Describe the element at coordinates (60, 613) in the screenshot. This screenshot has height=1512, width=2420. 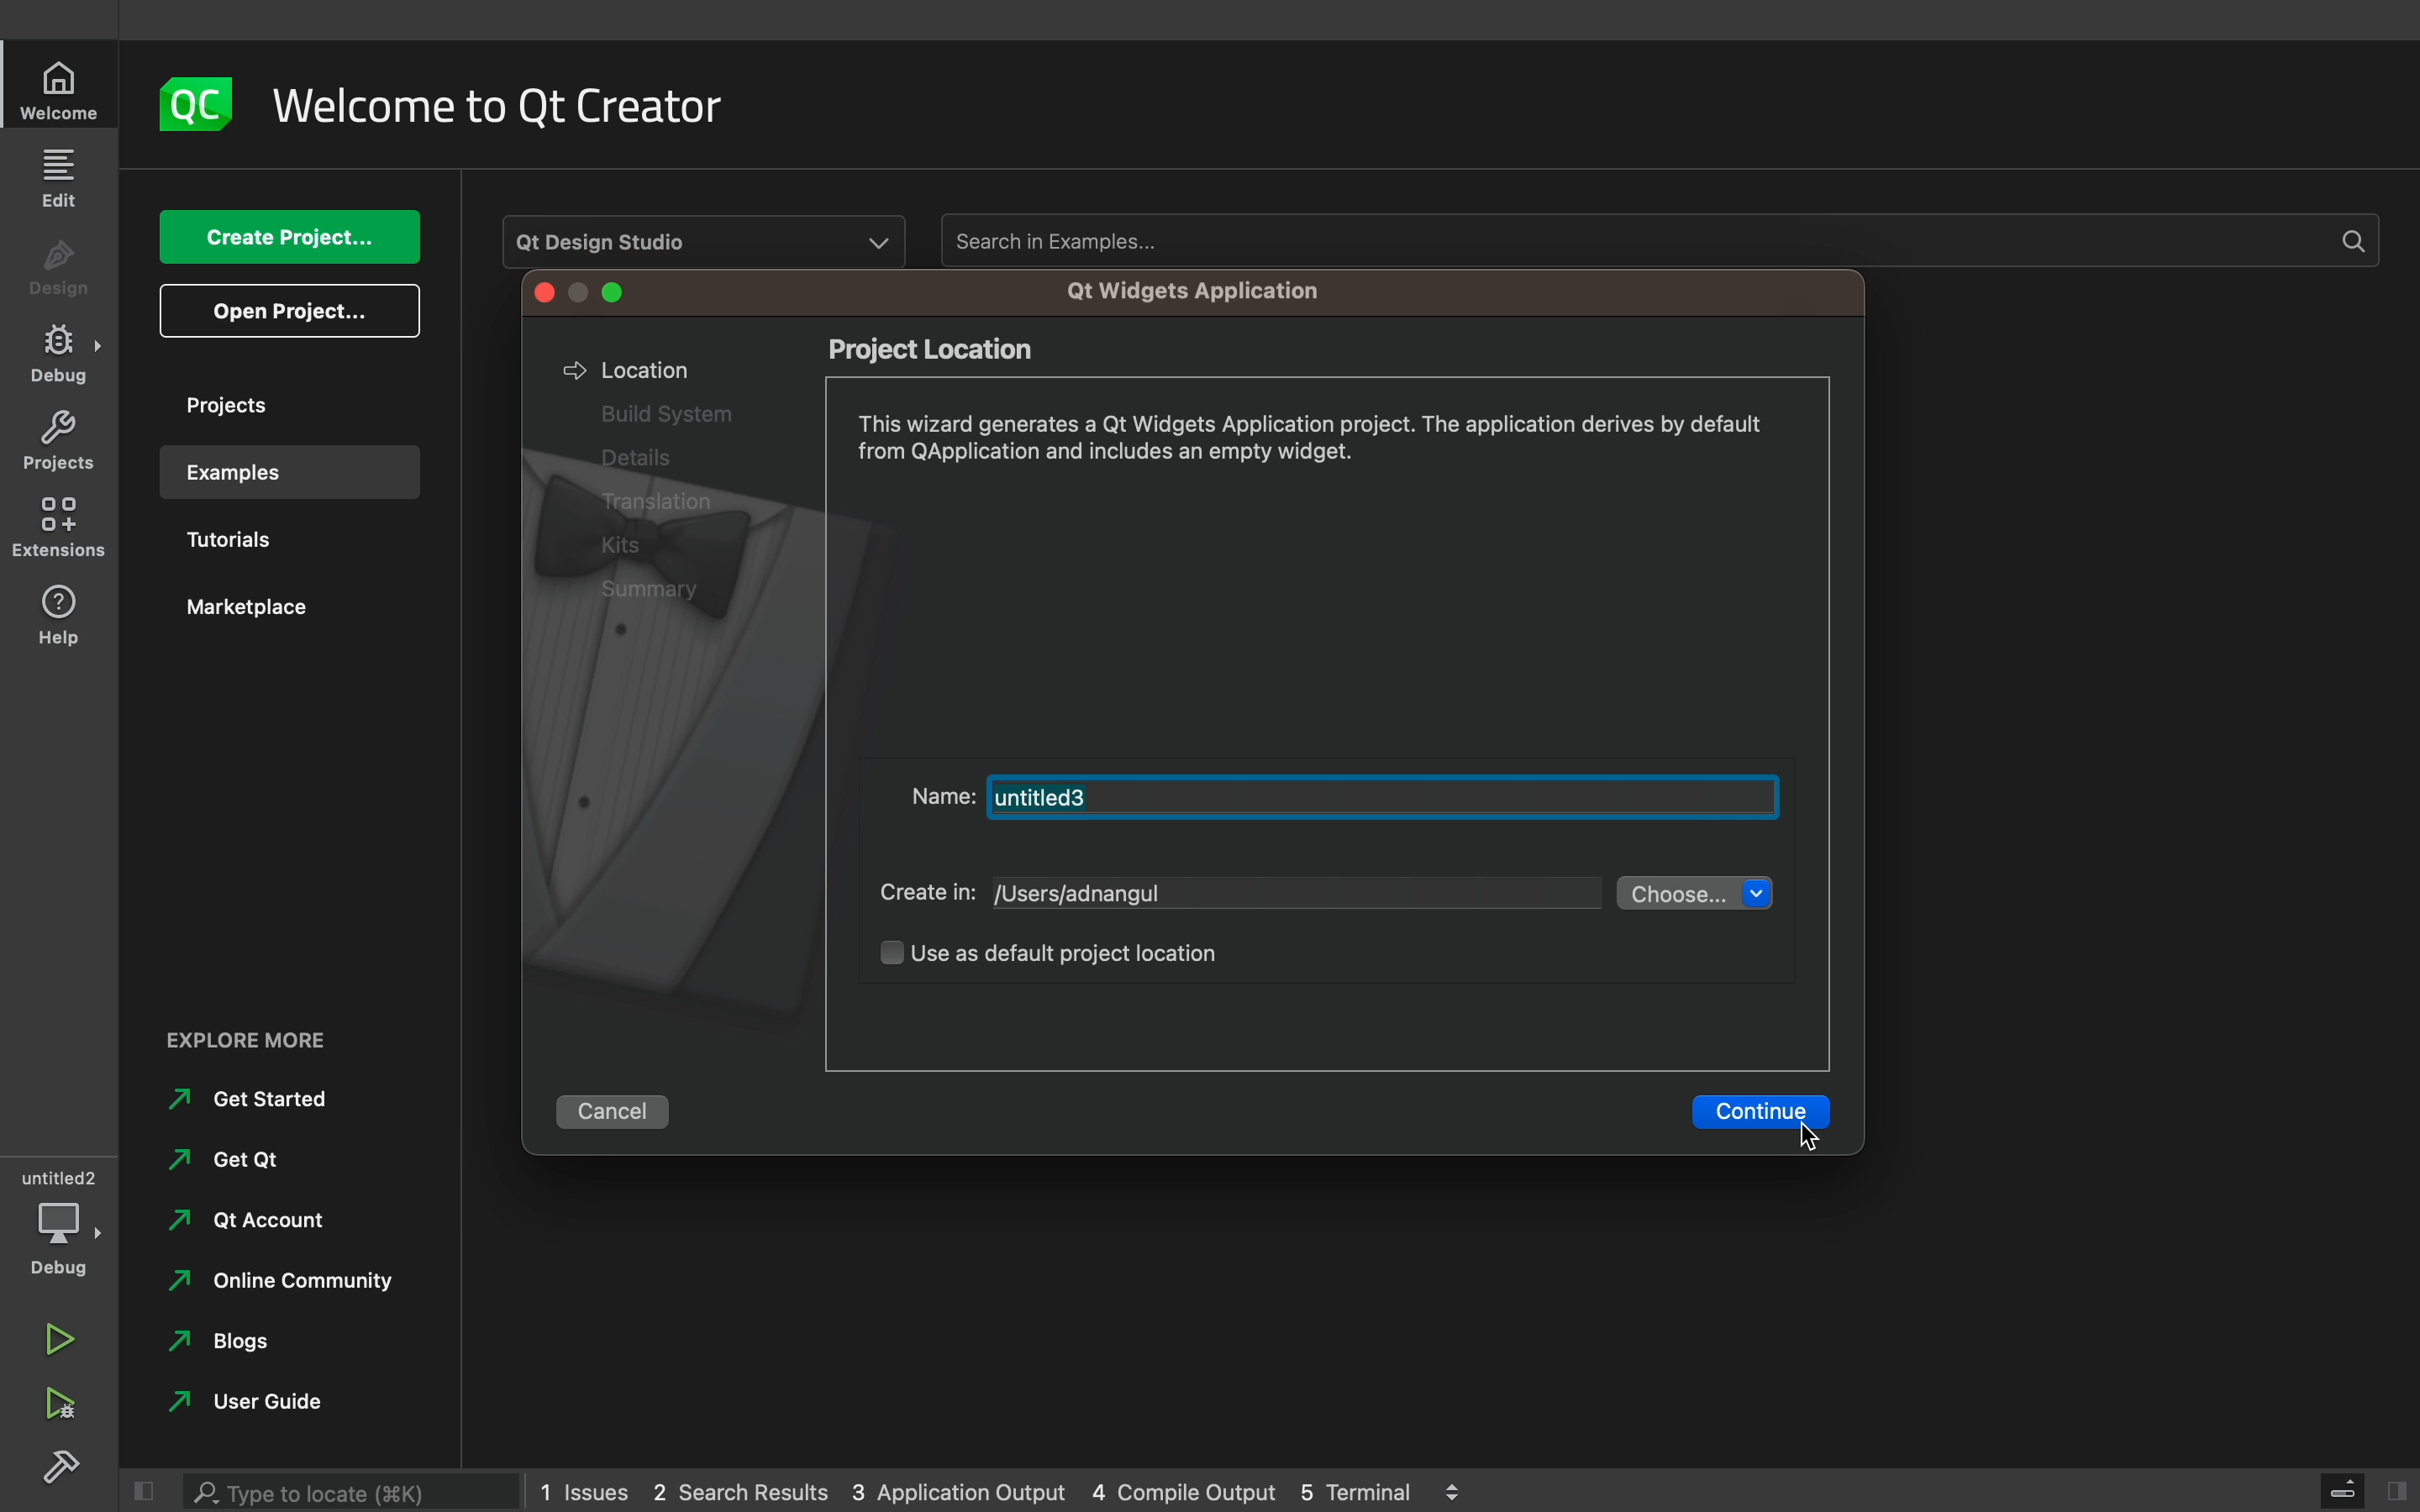
I see `help` at that location.